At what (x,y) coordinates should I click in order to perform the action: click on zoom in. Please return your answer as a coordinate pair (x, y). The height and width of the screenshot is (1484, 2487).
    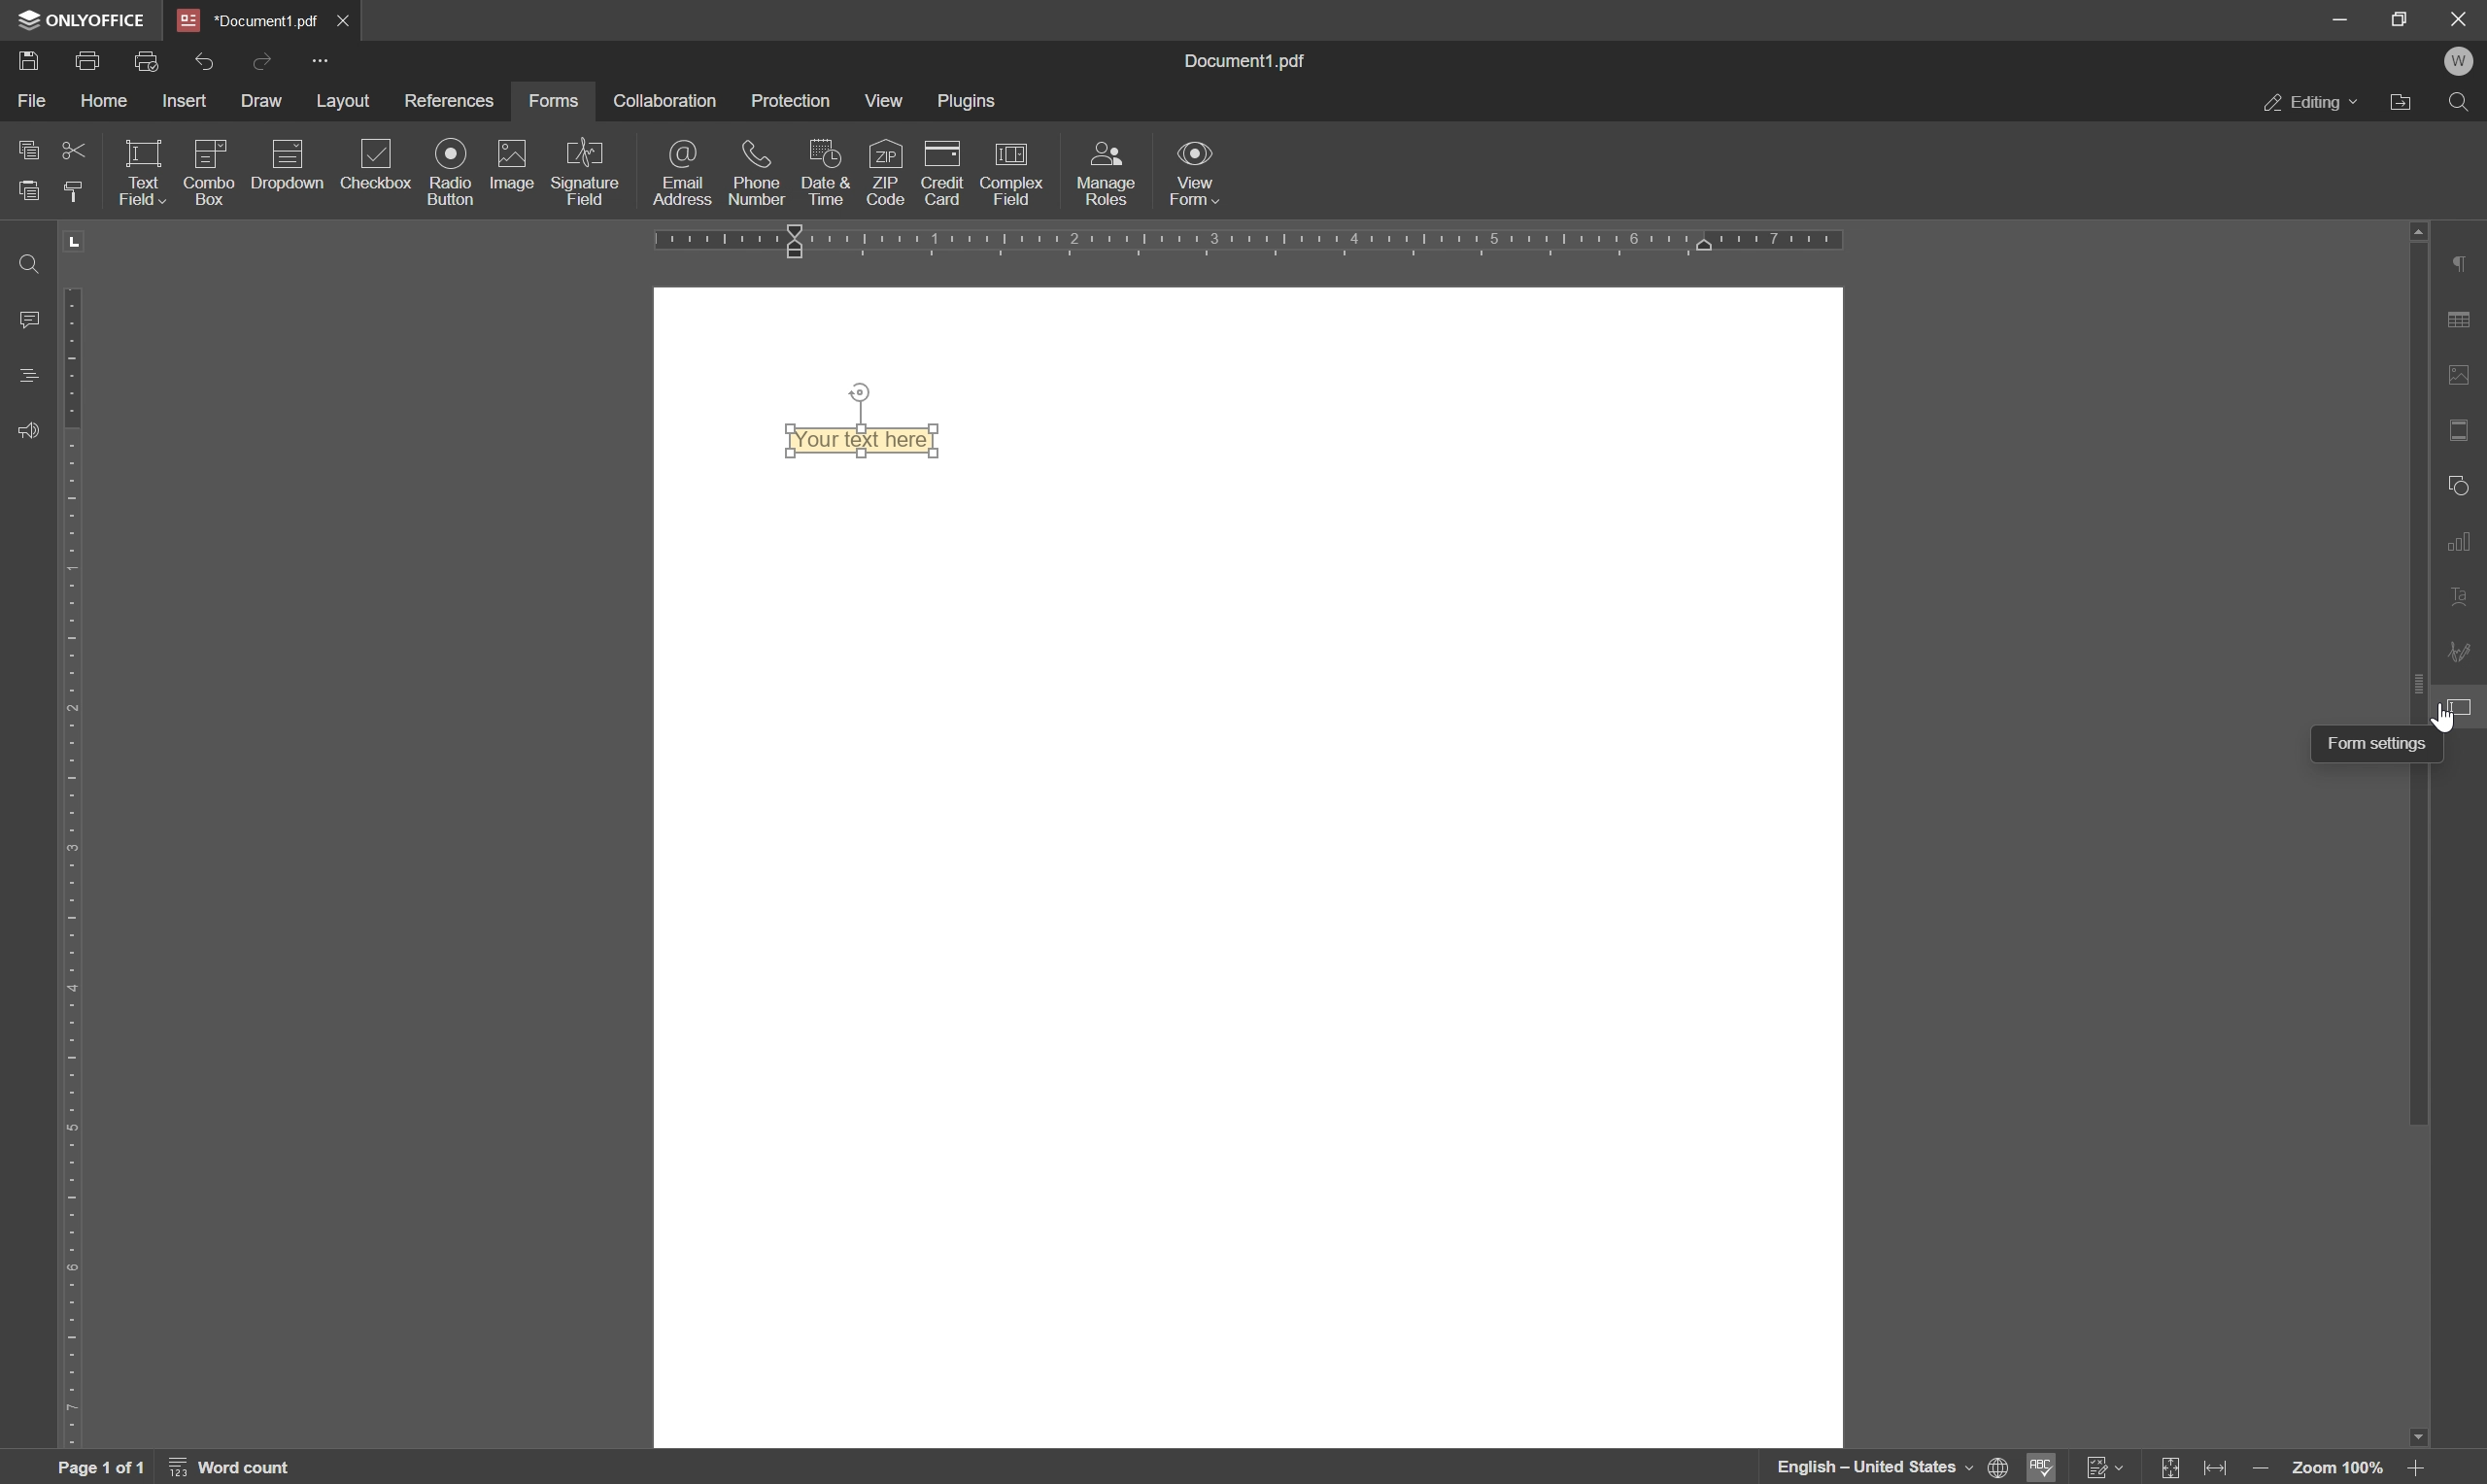
    Looking at the image, I should click on (2420, 1470).